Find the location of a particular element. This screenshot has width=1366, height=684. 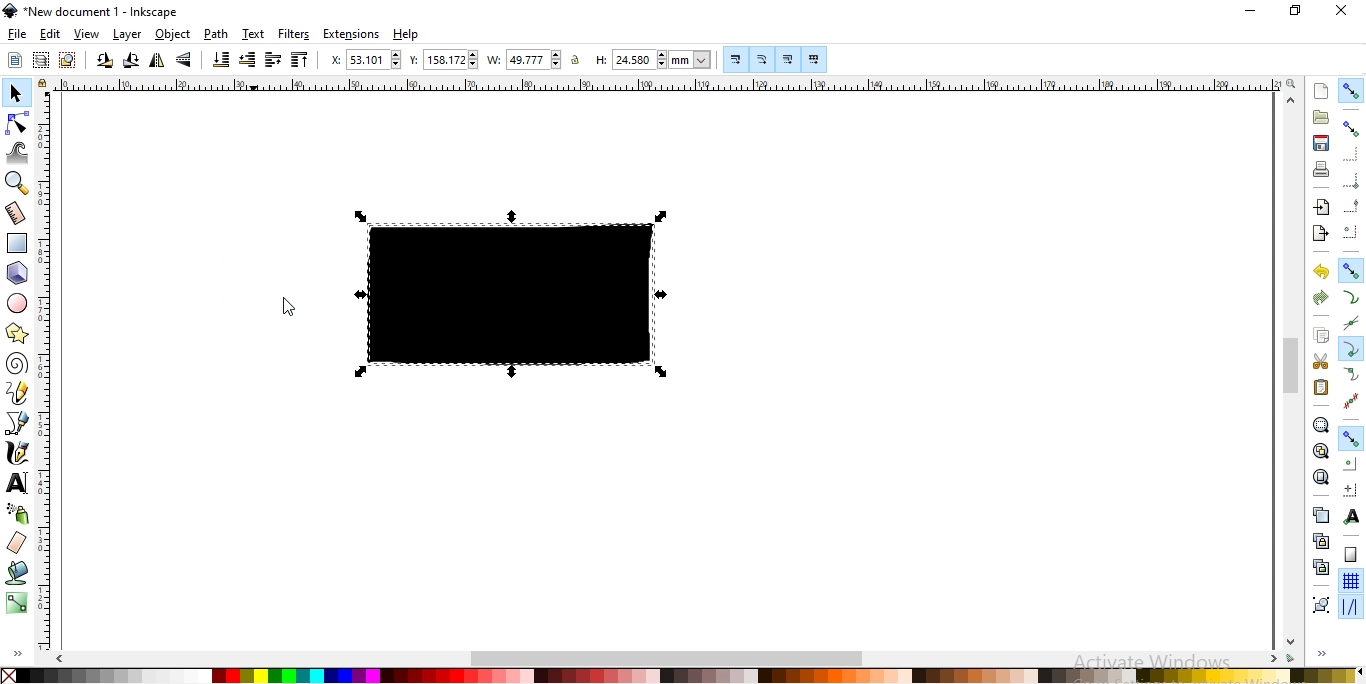

snap to edges of bounding box is located at coordinates (1351, 155).